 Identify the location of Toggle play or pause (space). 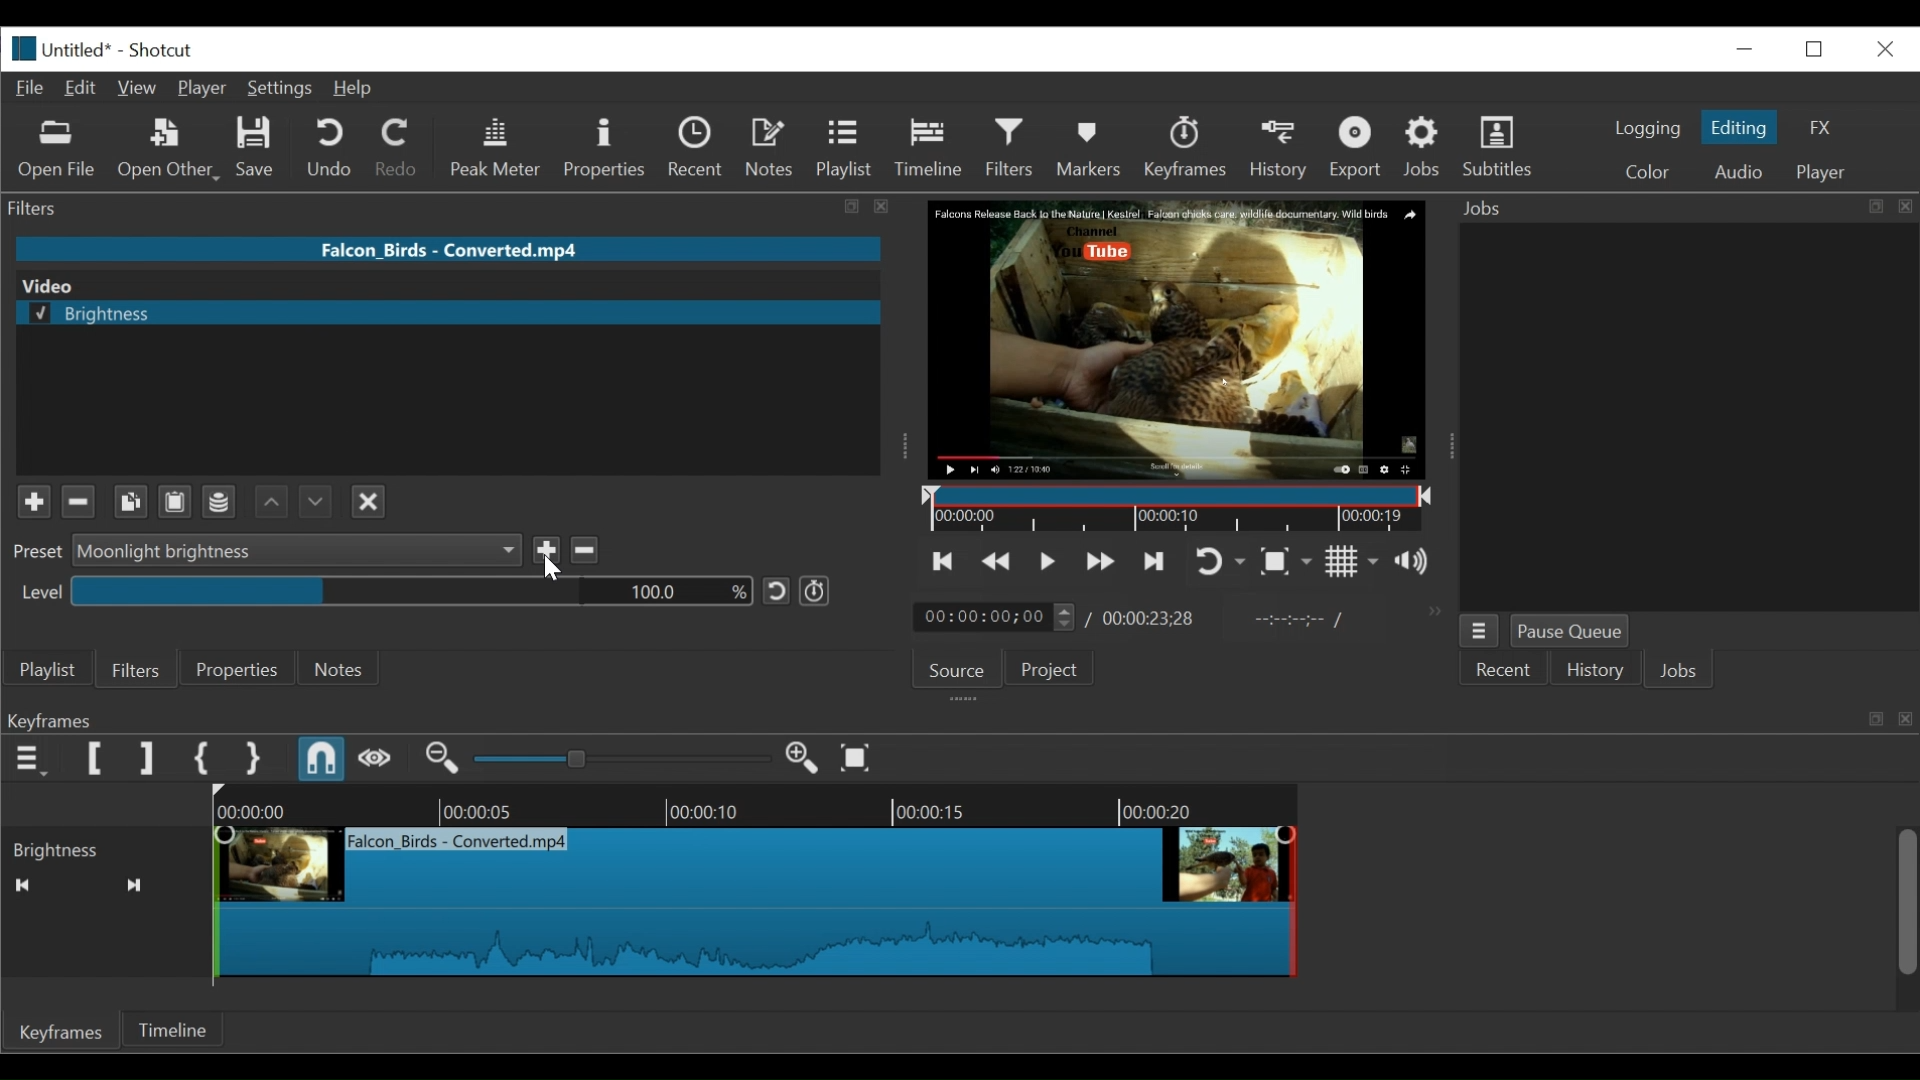
(1047, 561).